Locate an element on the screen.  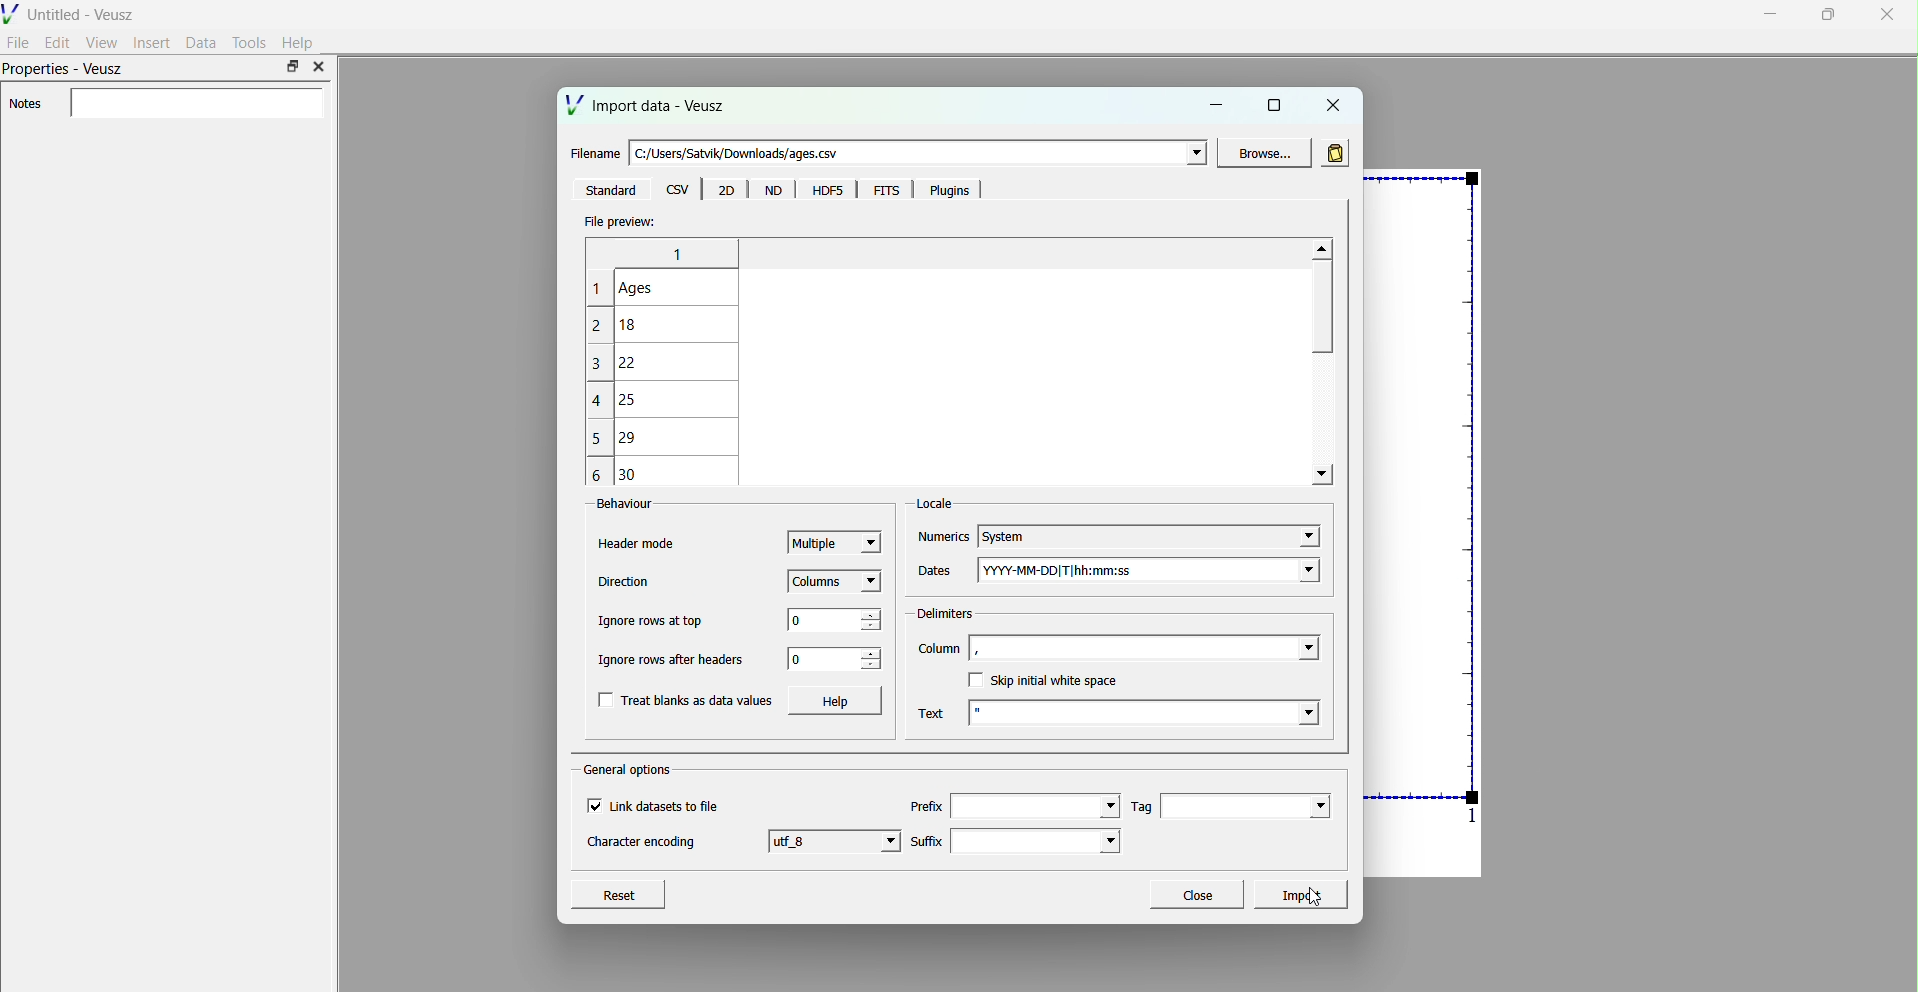
Help is located at coordinates (835, 701).